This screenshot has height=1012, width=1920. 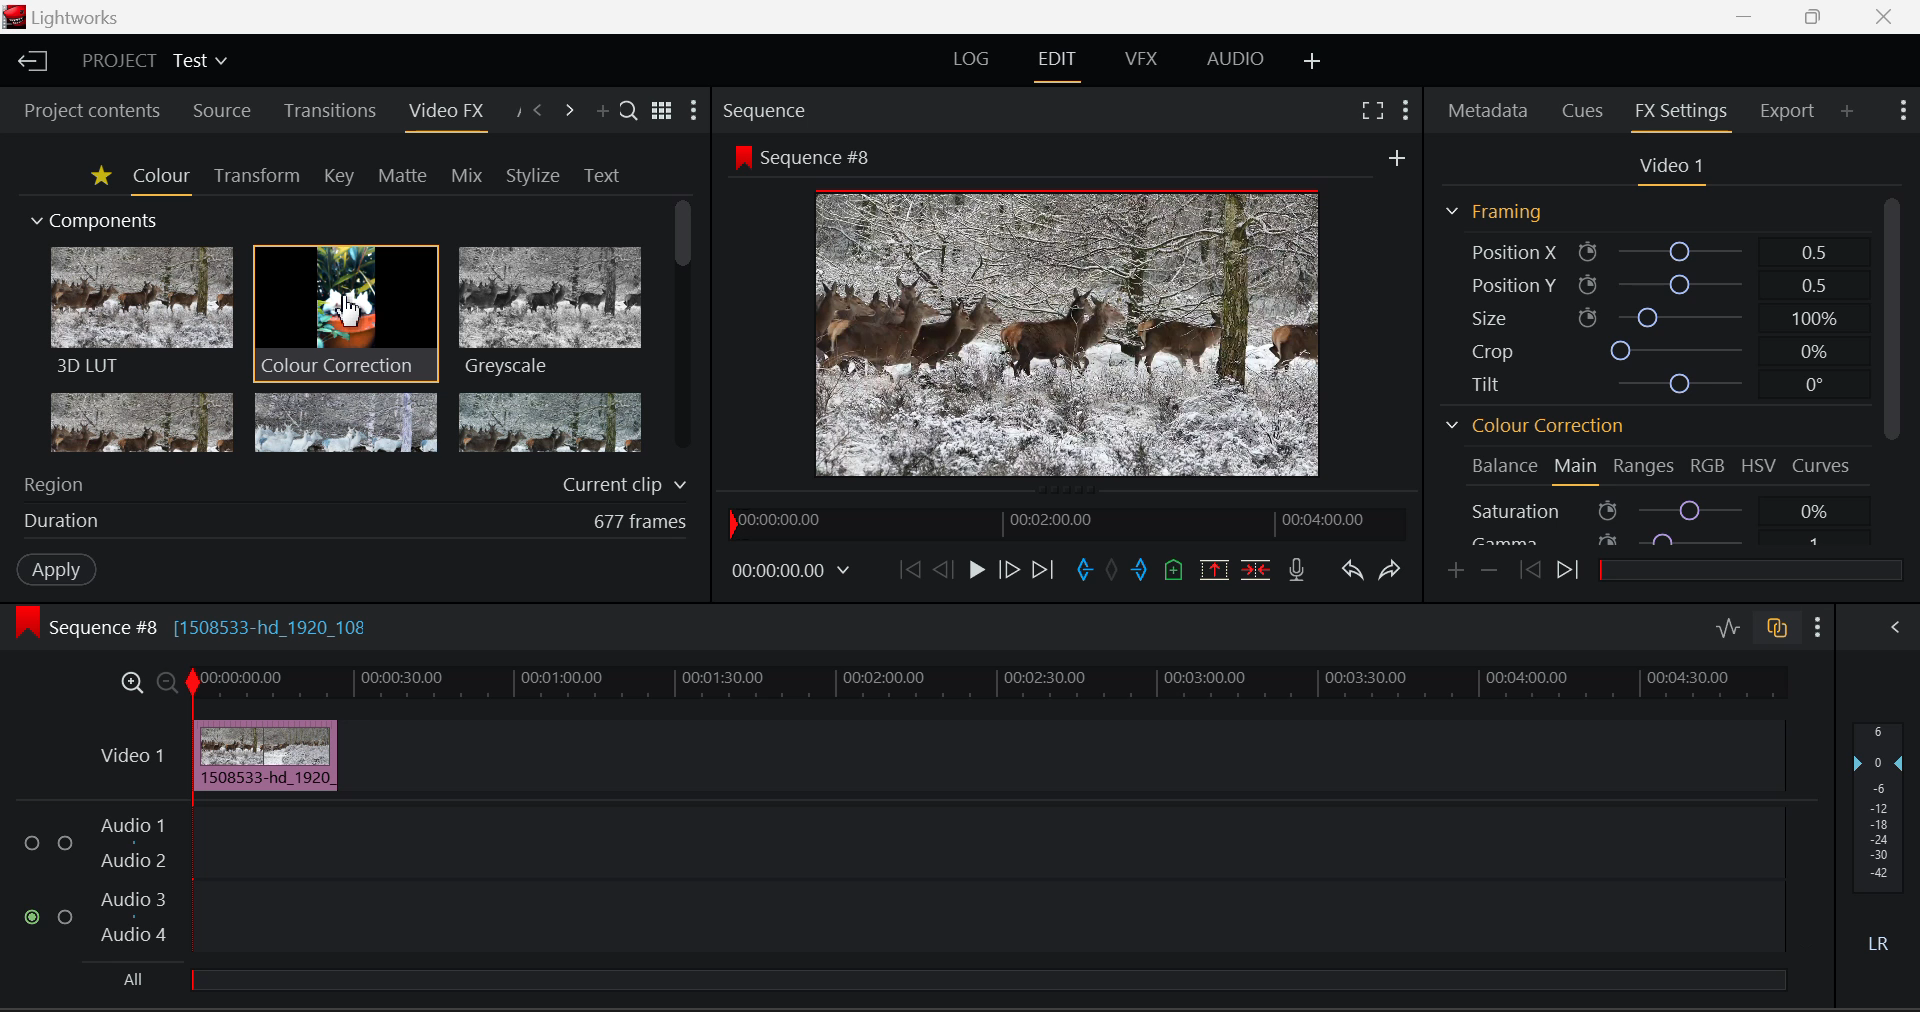 I want to click on Previous keyframe, so click(x=1529, y=571).